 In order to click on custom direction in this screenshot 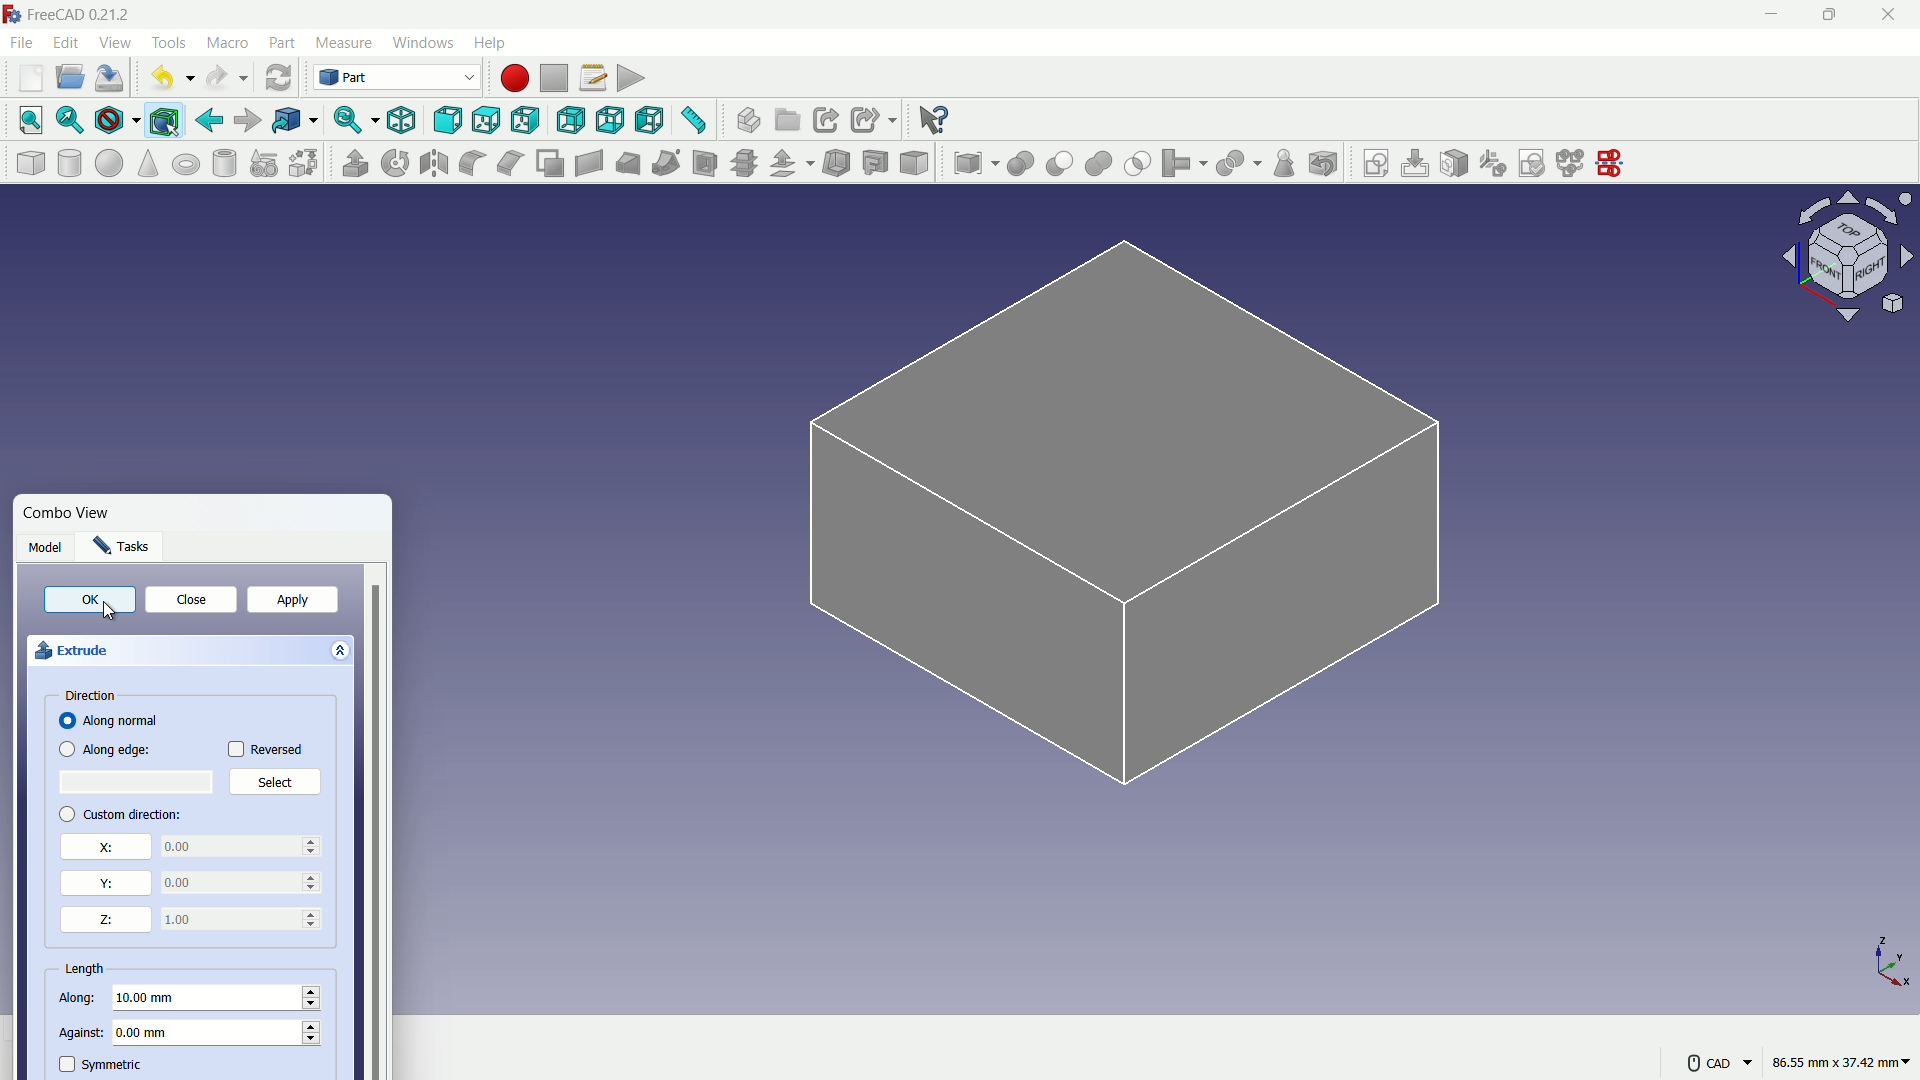, I will do `click(133, 816)`.